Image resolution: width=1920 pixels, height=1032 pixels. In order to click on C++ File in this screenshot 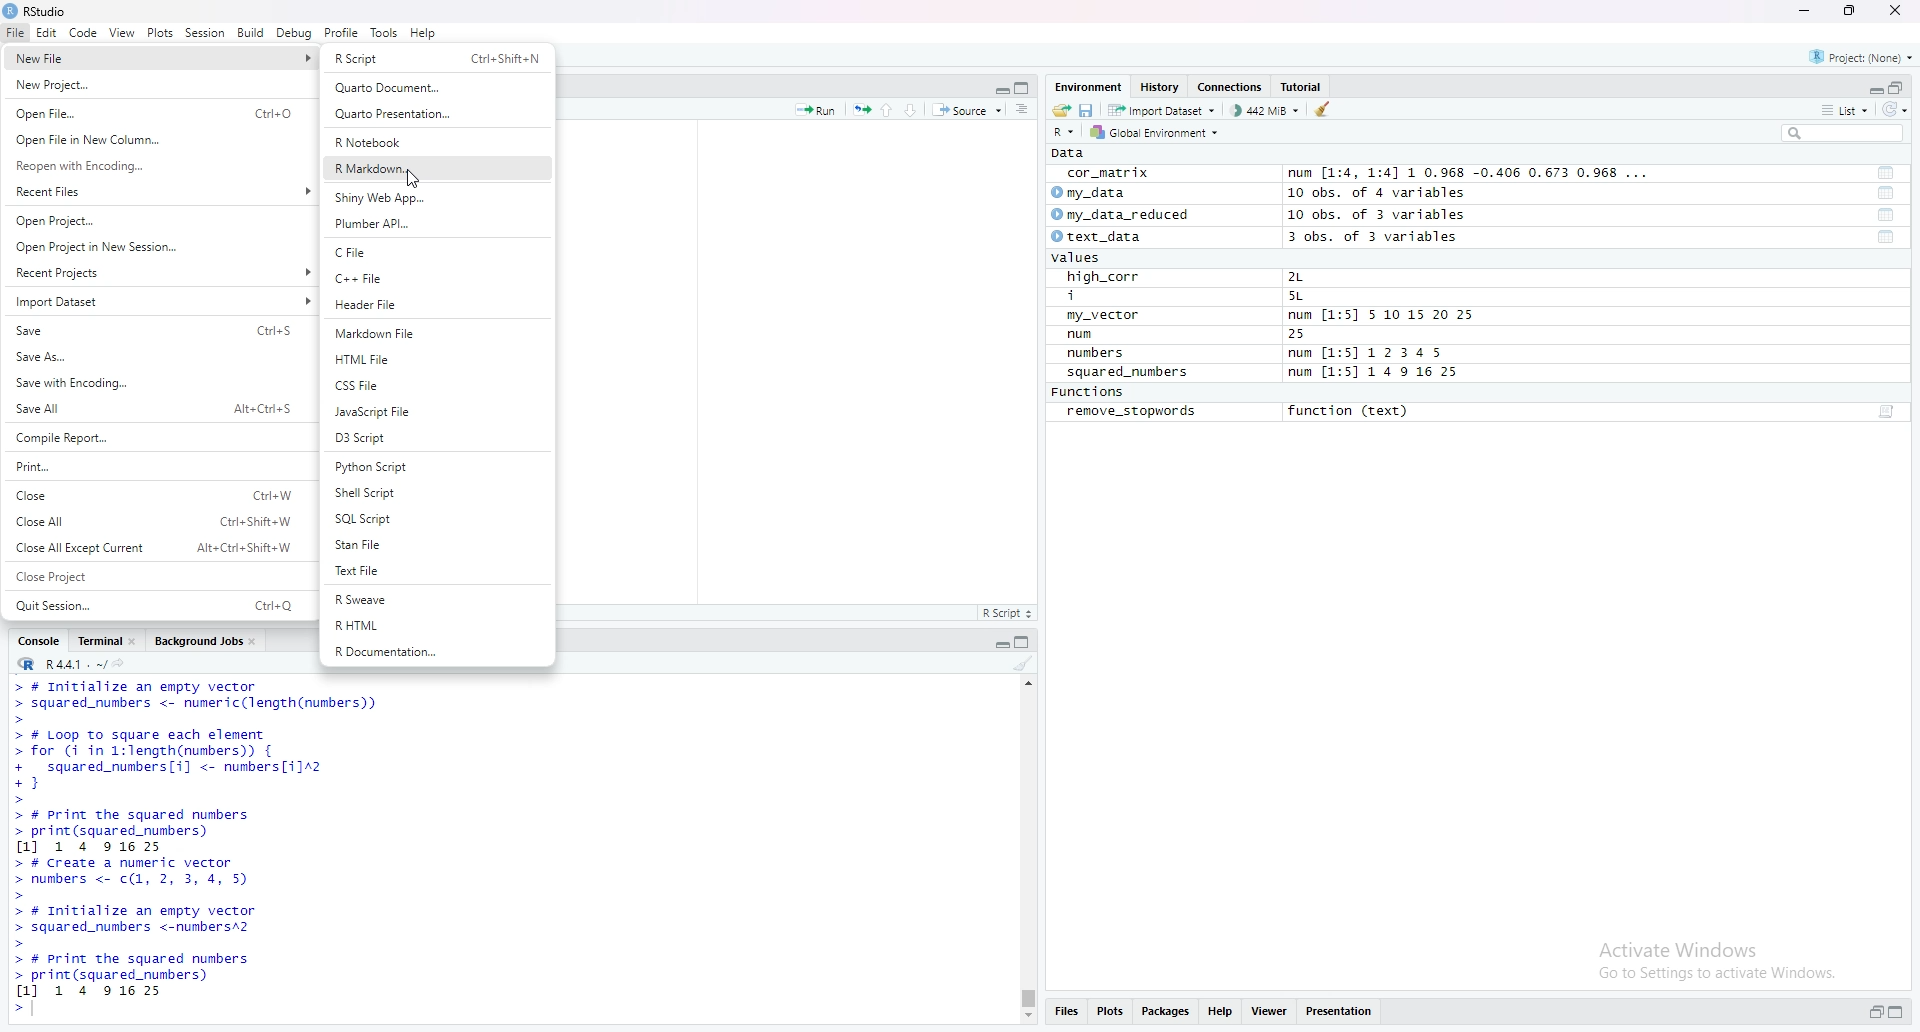, I will do `click(438, 281)`.